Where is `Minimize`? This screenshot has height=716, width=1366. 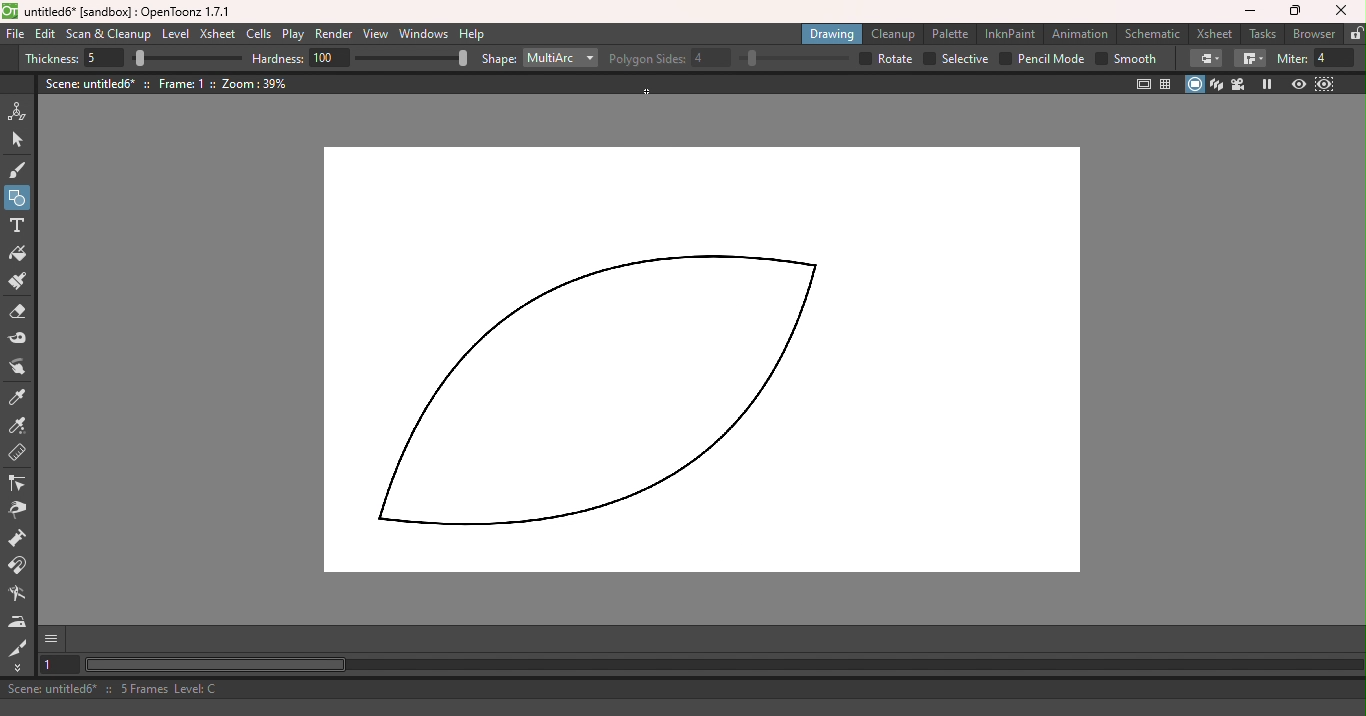
Minimize is located at coordinates (1248, 12).